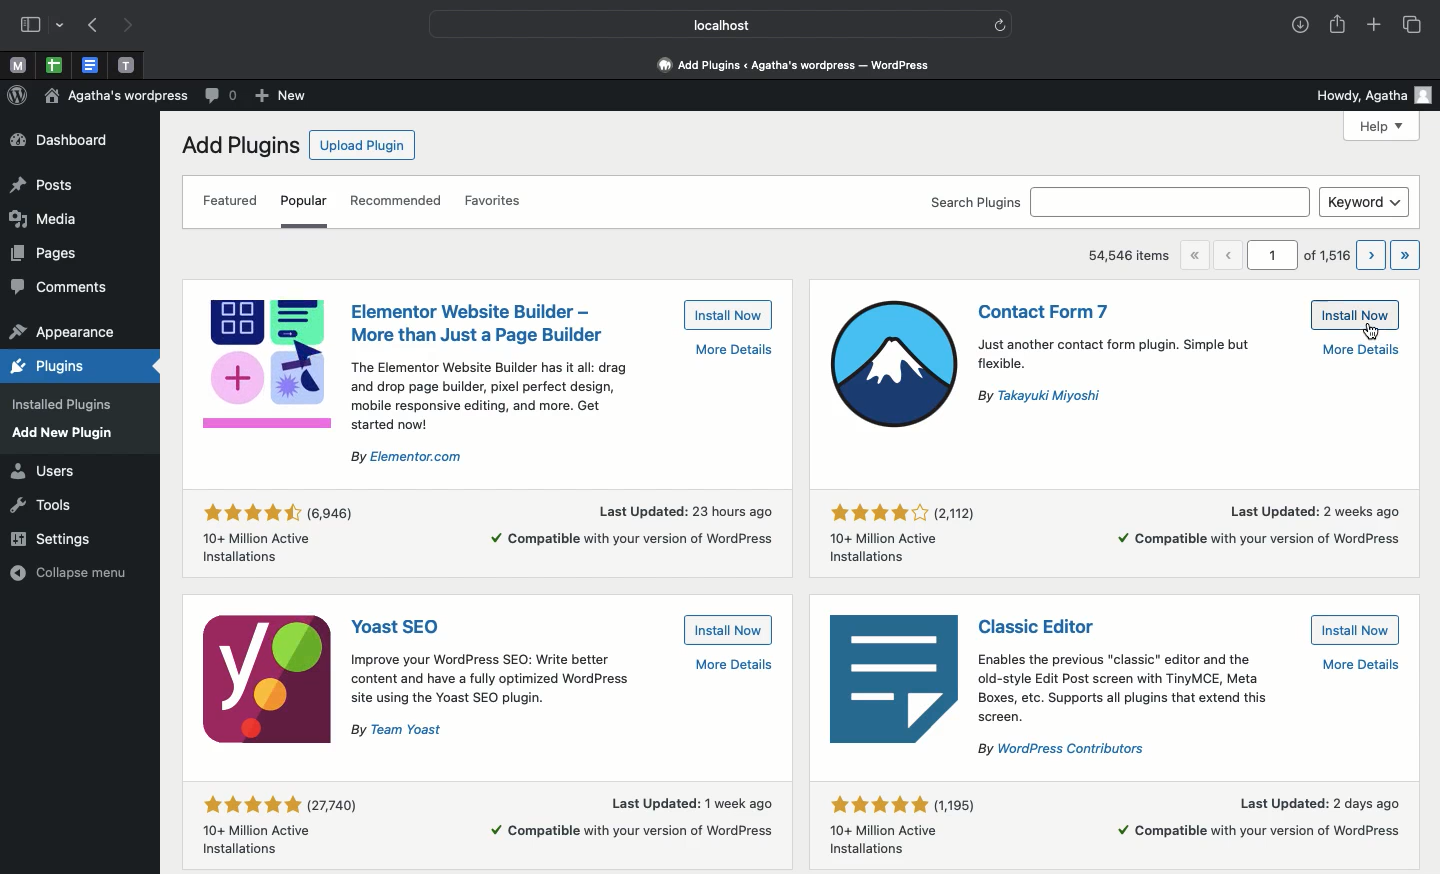 This screenshot has height=874, width=1440. I want to click on Wordpress, so click(18, 97).